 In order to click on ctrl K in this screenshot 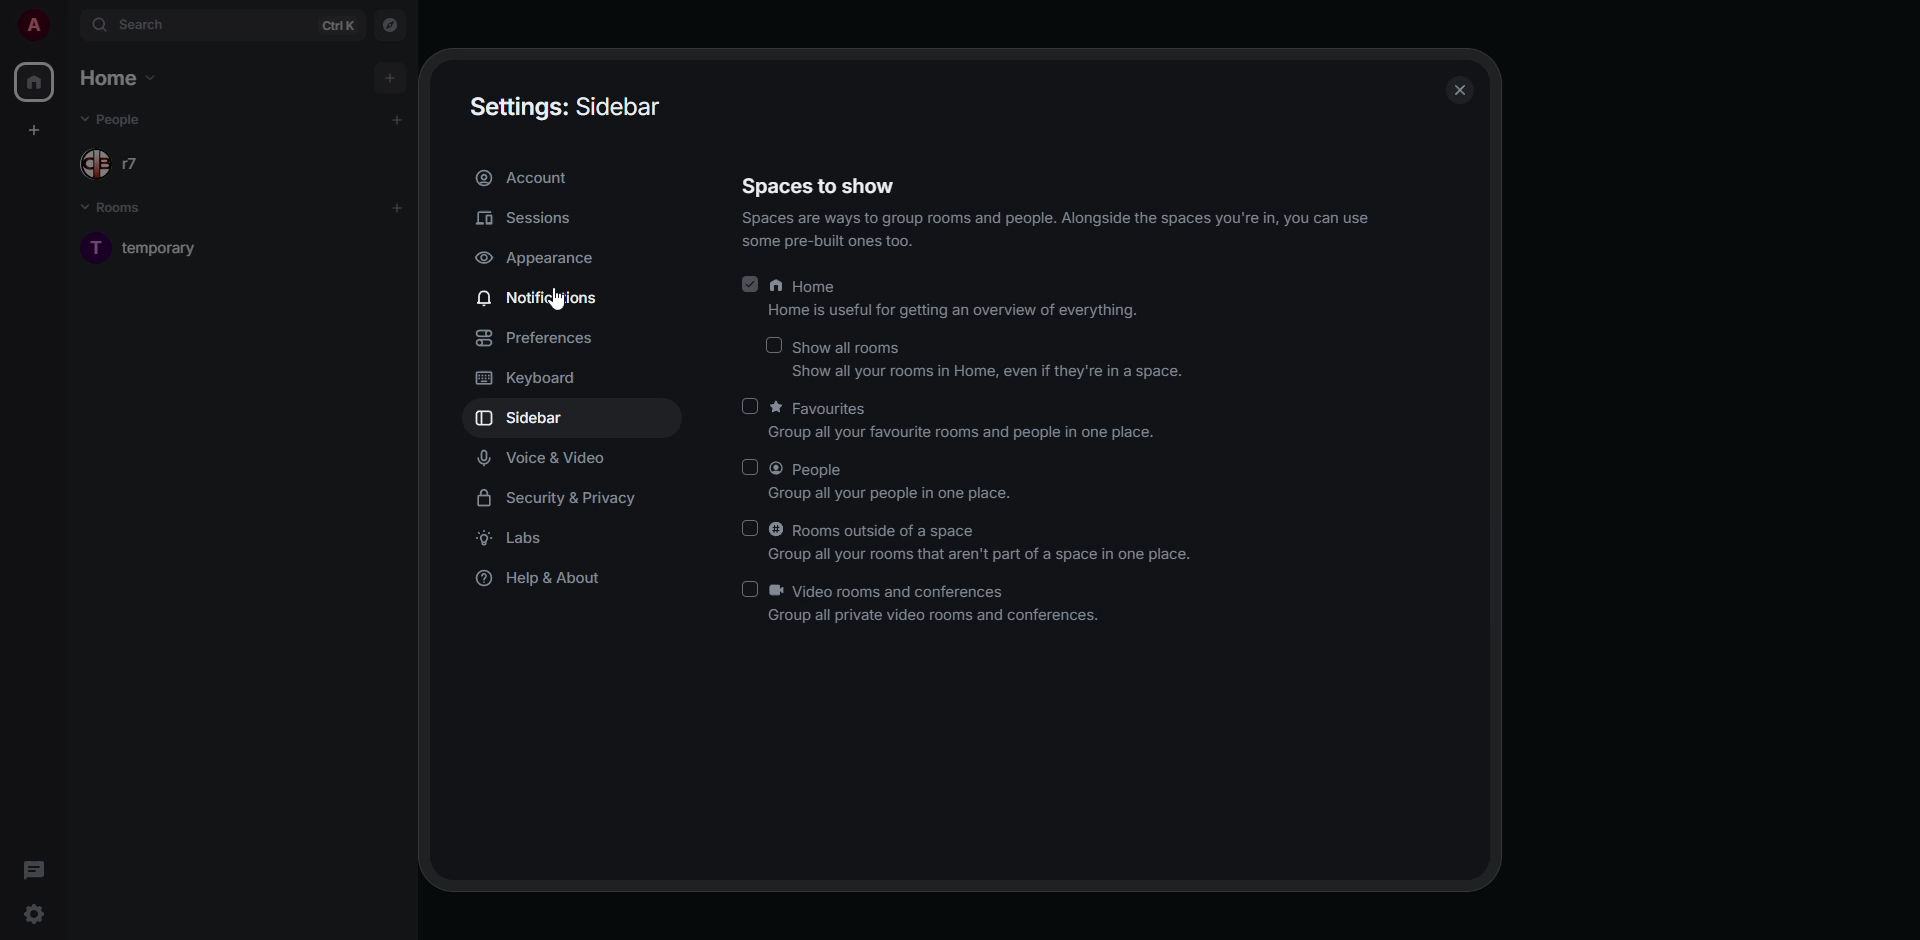, I will do `click(337, 24)`.